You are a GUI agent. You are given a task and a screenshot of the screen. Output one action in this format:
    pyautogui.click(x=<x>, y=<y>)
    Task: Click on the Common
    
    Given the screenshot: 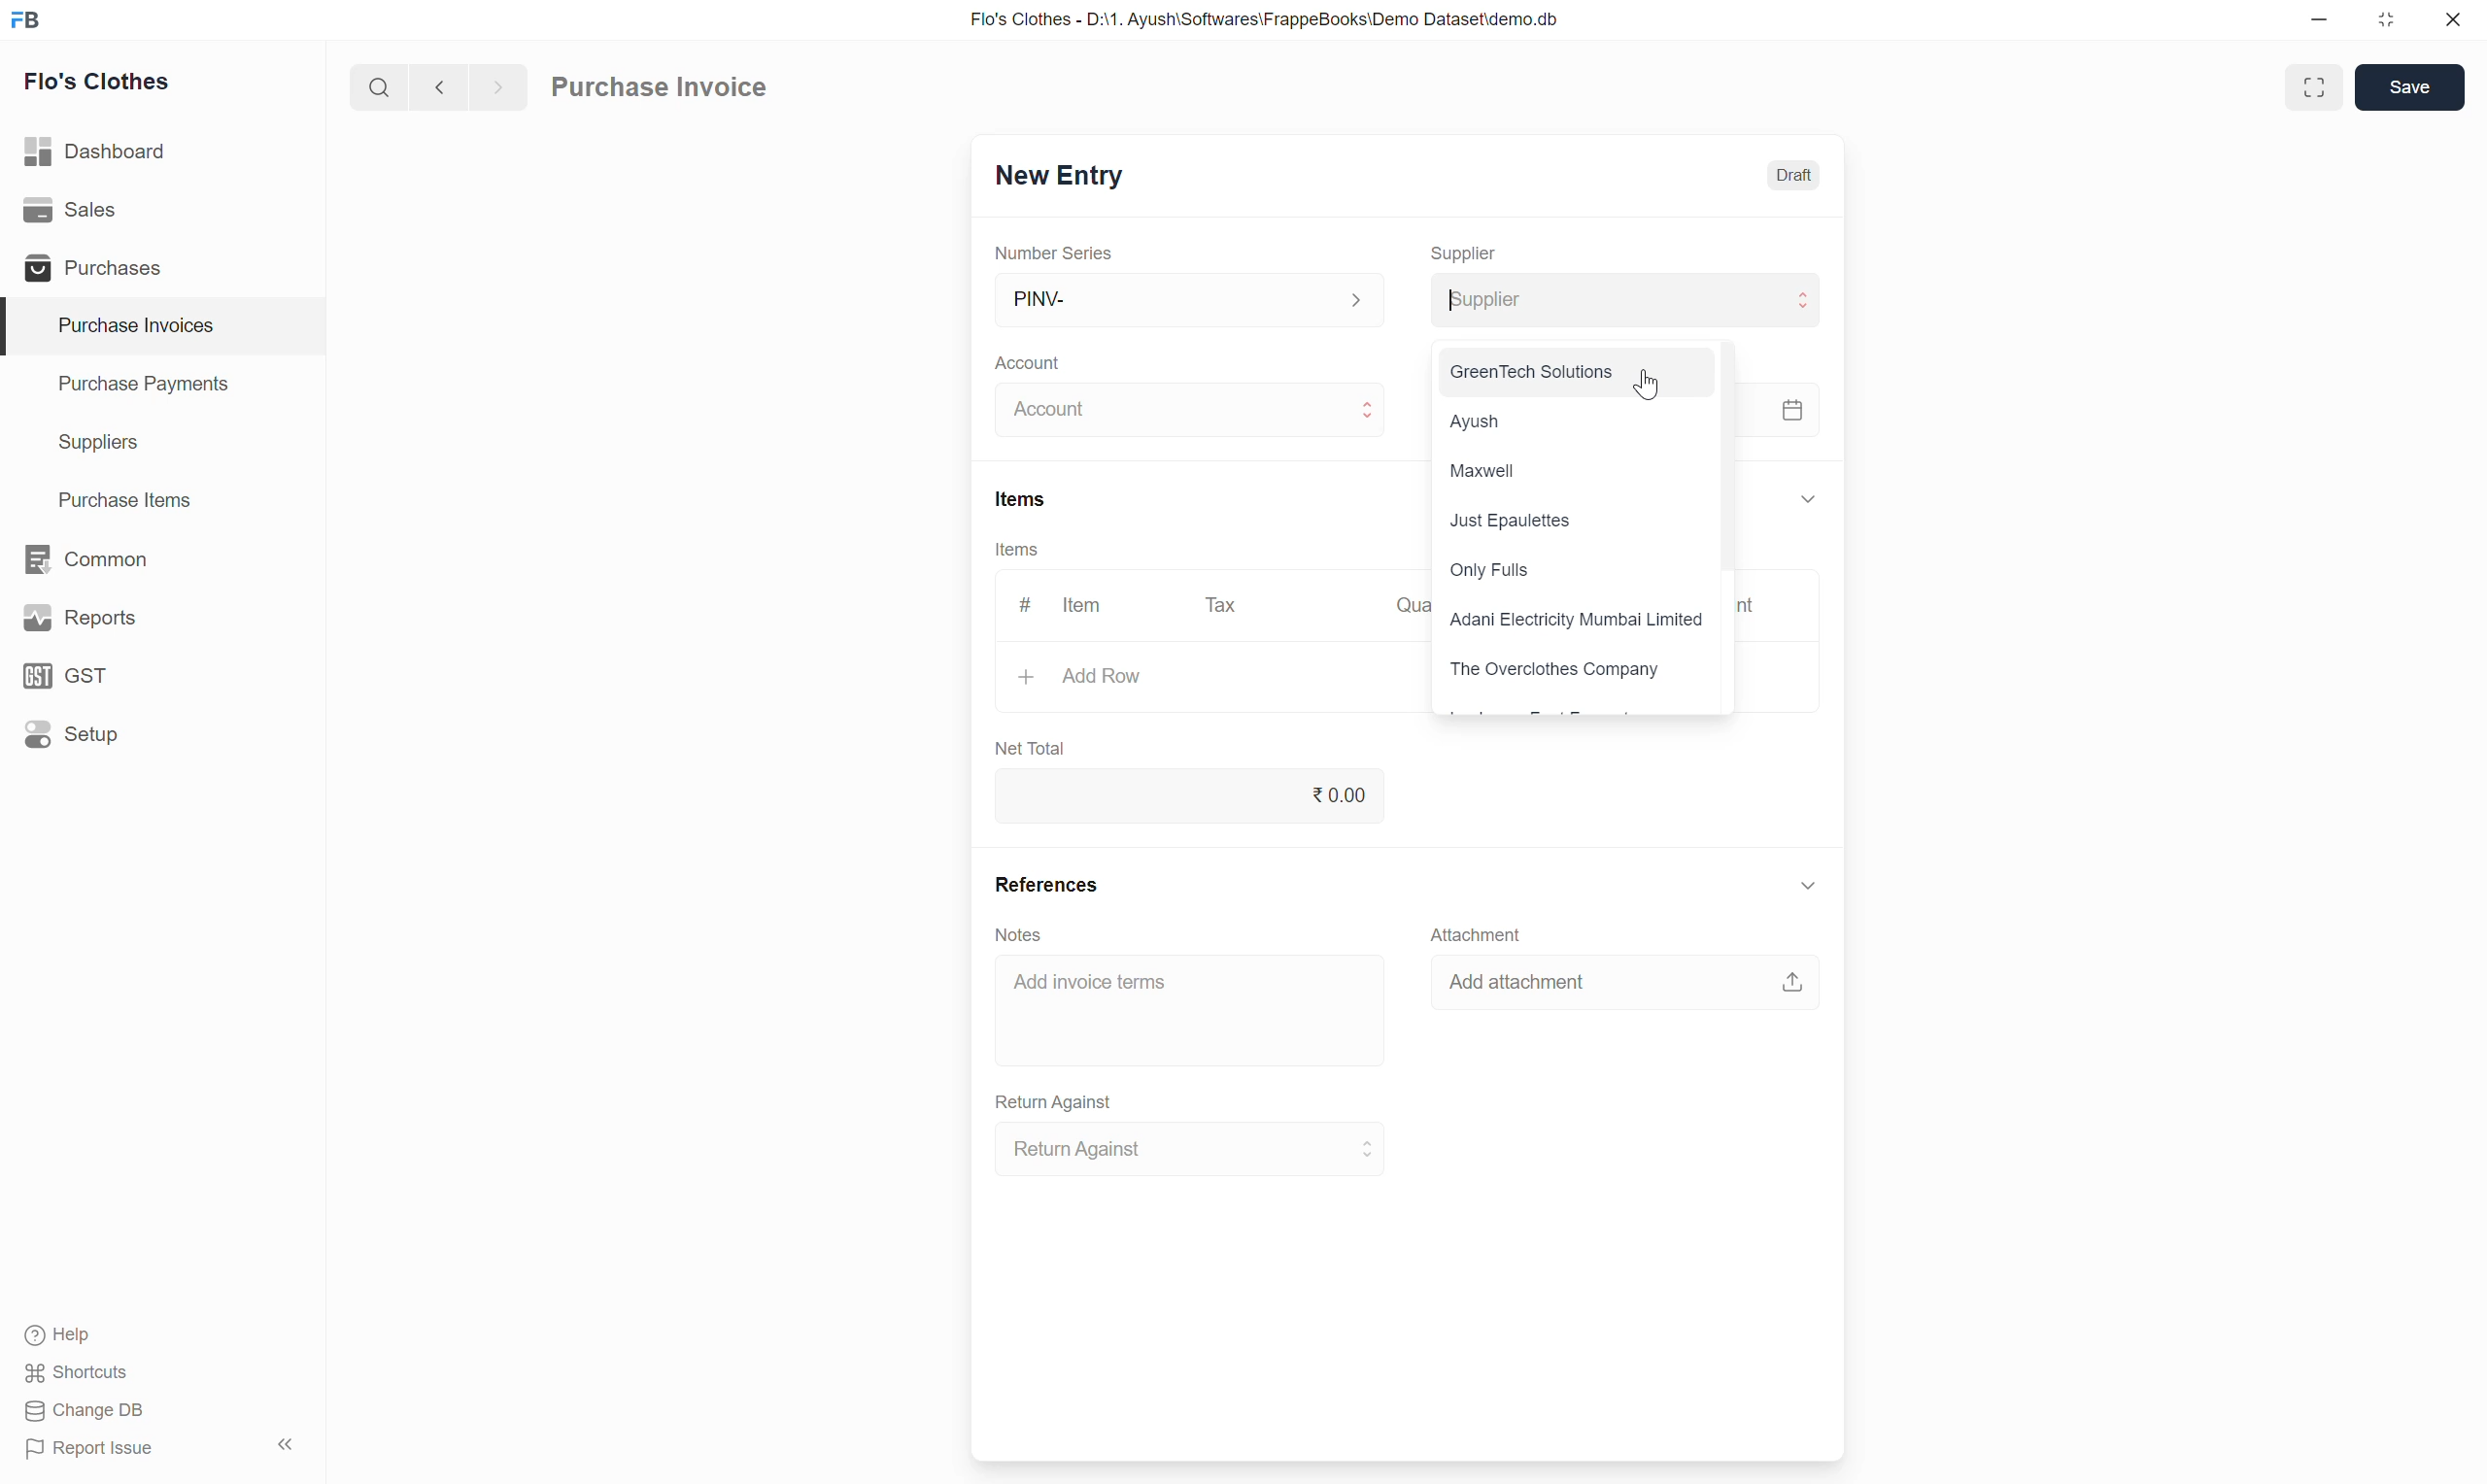 What is the action you would take?
    pyautogui.click(x=163, y=559)
    